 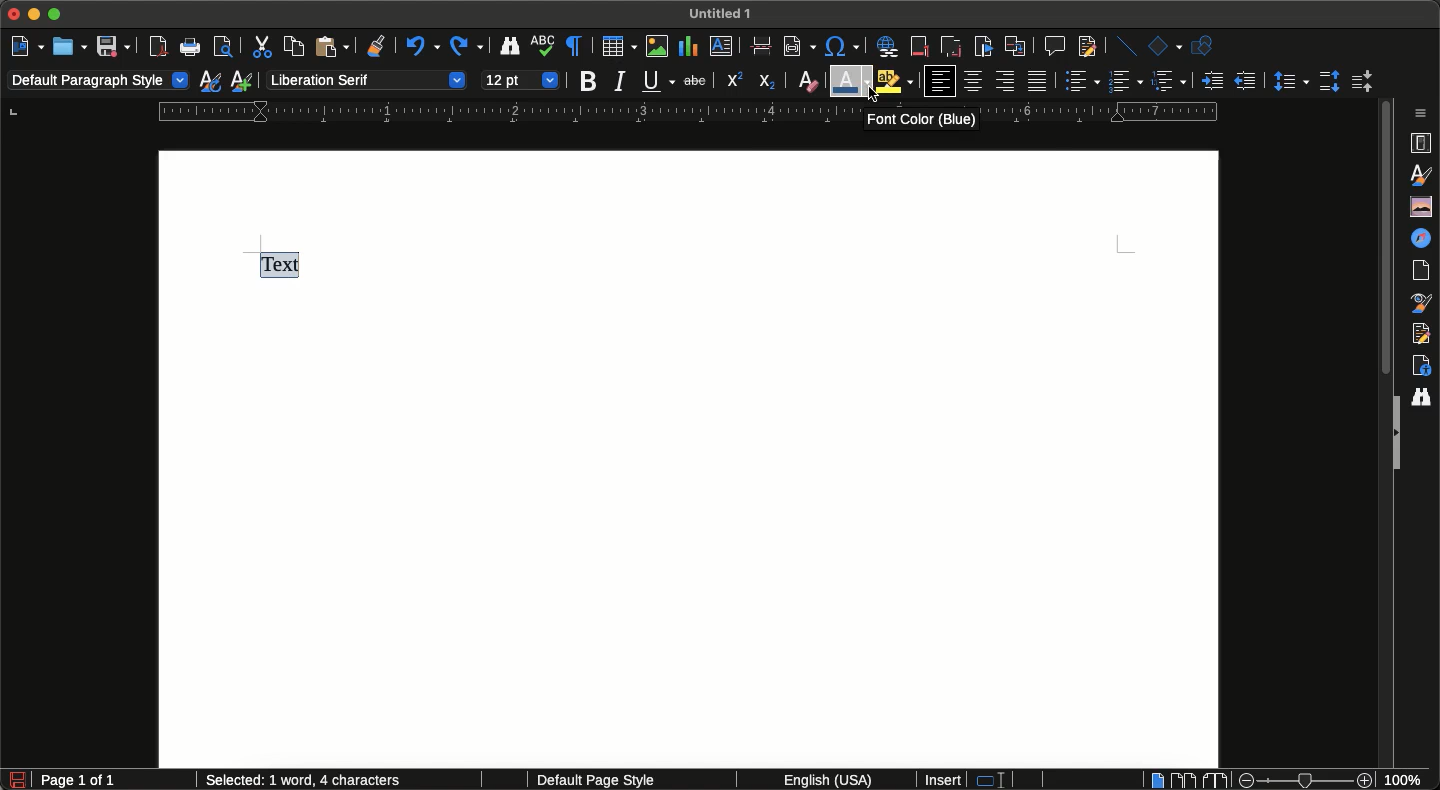 What do you see at coordinates (983, 47) in the screenshot?
I see `Insert bookmark` at bounding box center [983, 47].